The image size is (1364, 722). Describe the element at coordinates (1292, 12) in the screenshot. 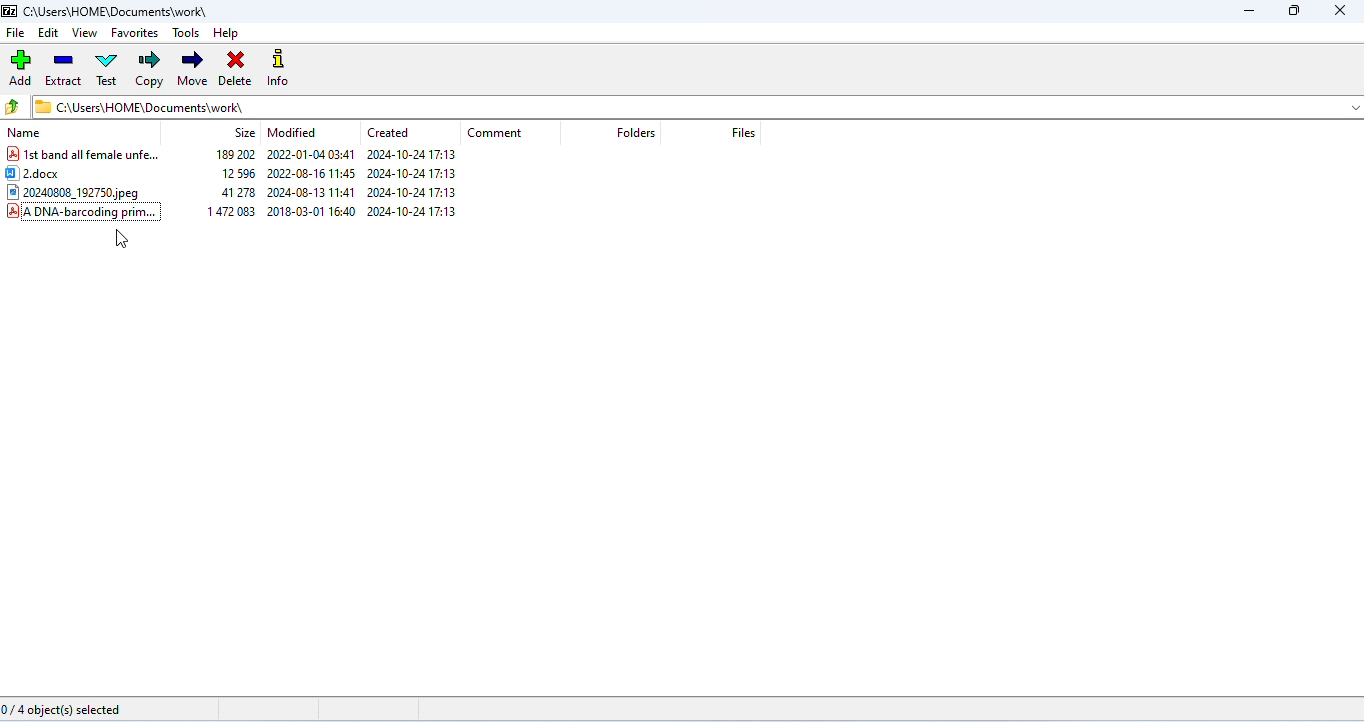

I see `maximize` at that location.